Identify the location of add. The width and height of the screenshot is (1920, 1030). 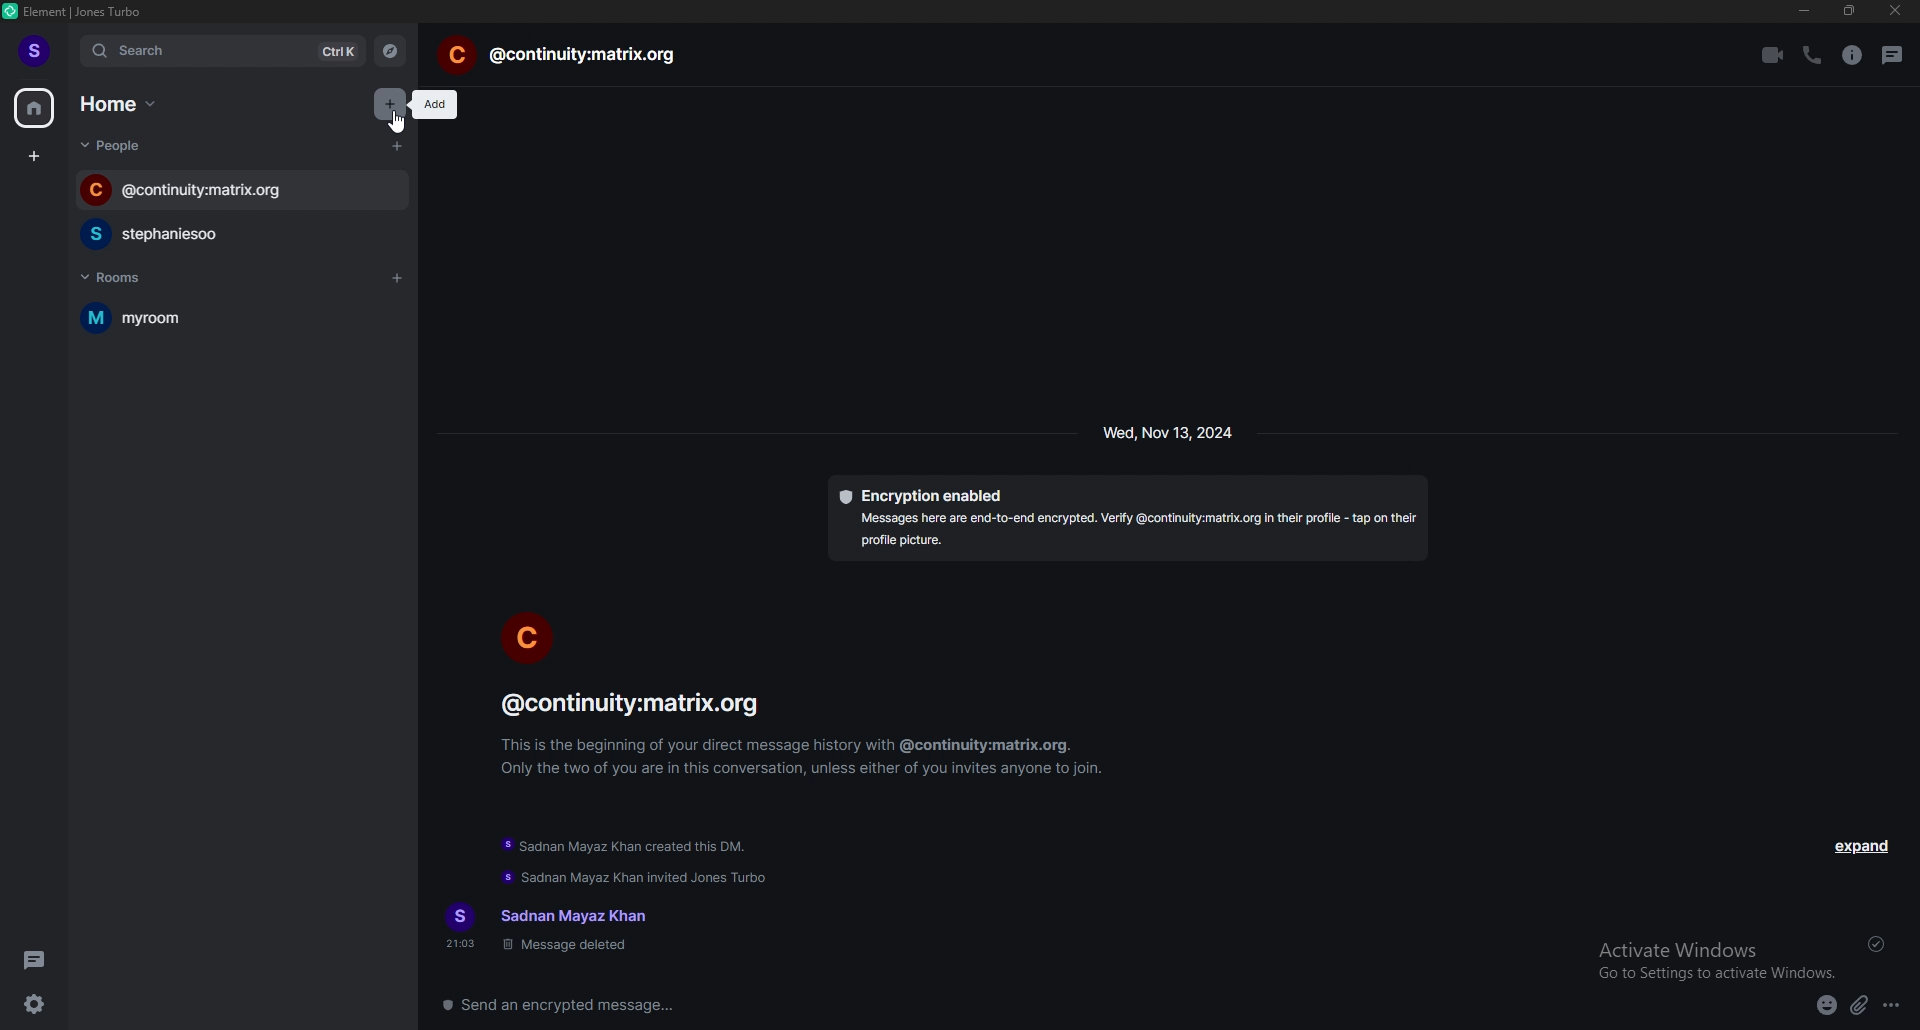
(388, 100).